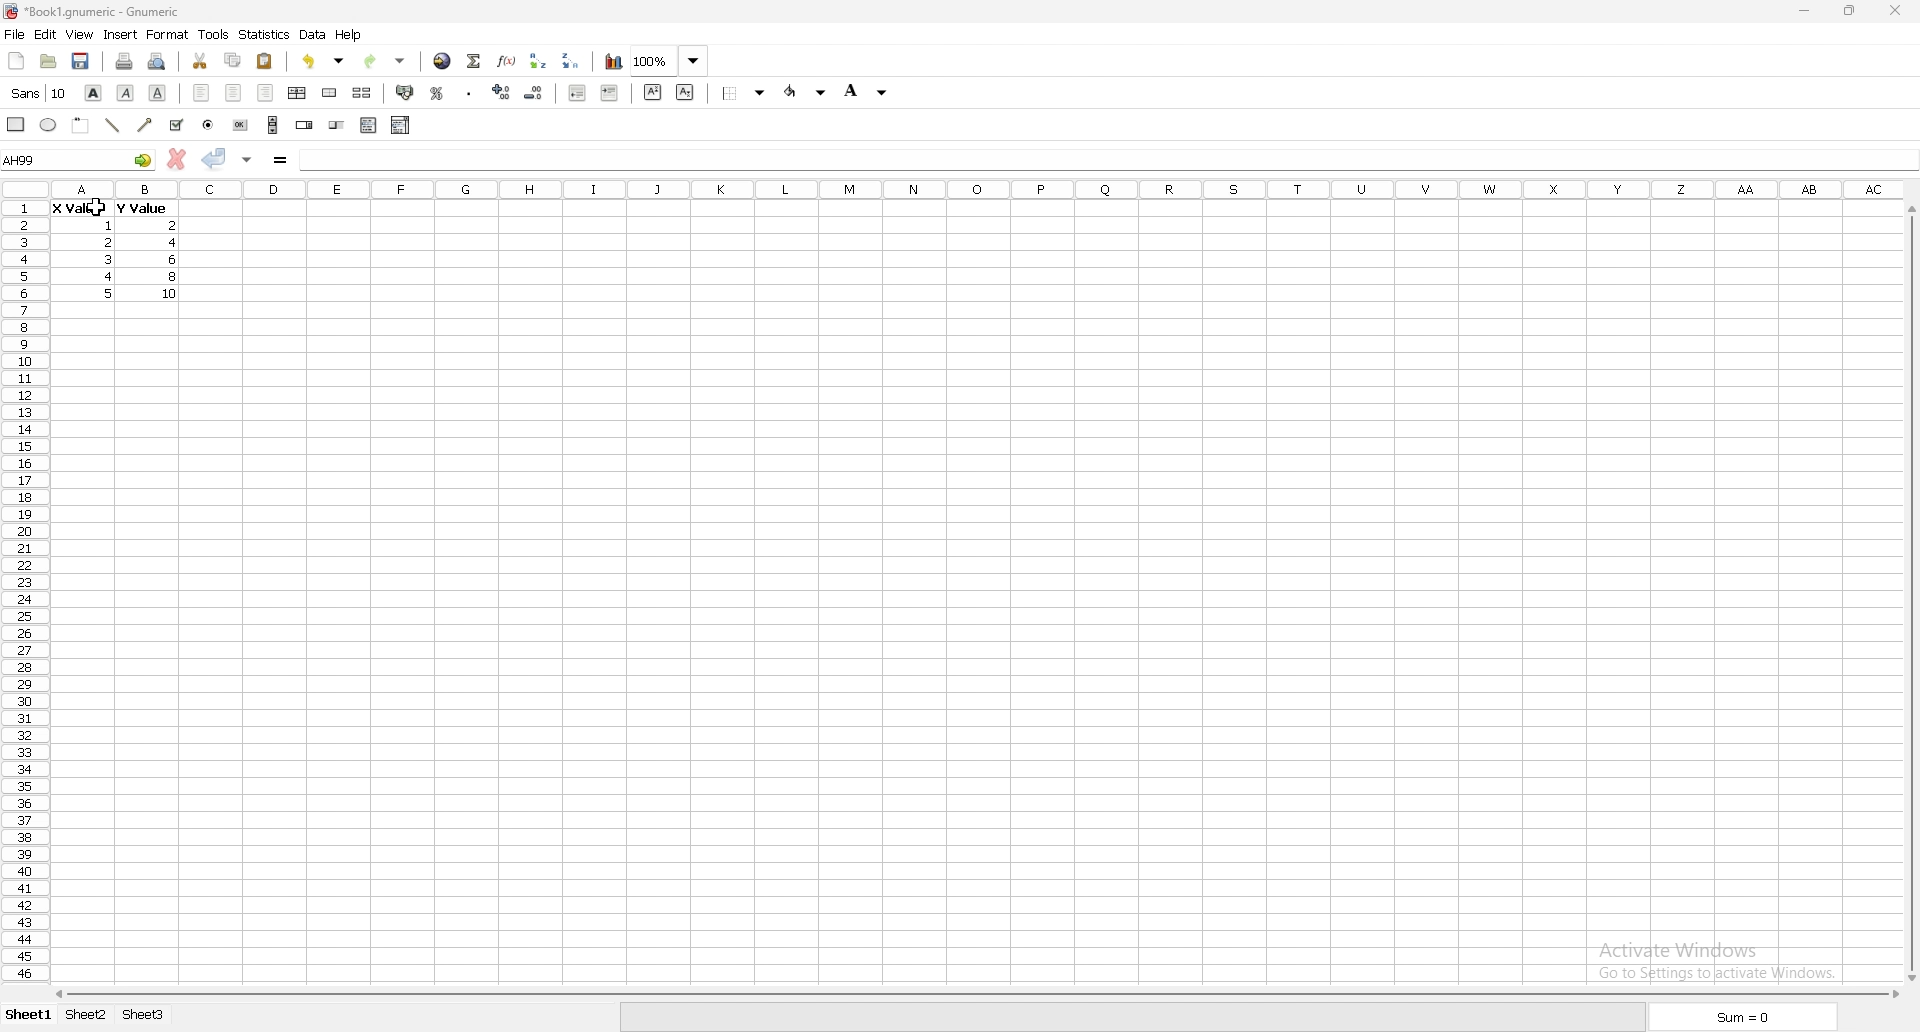 The width and height of the screenshot is (1920, 1032). Describe the element at coordinates (298, 92) in the screenshot. I see `centre horizontally` at that location.